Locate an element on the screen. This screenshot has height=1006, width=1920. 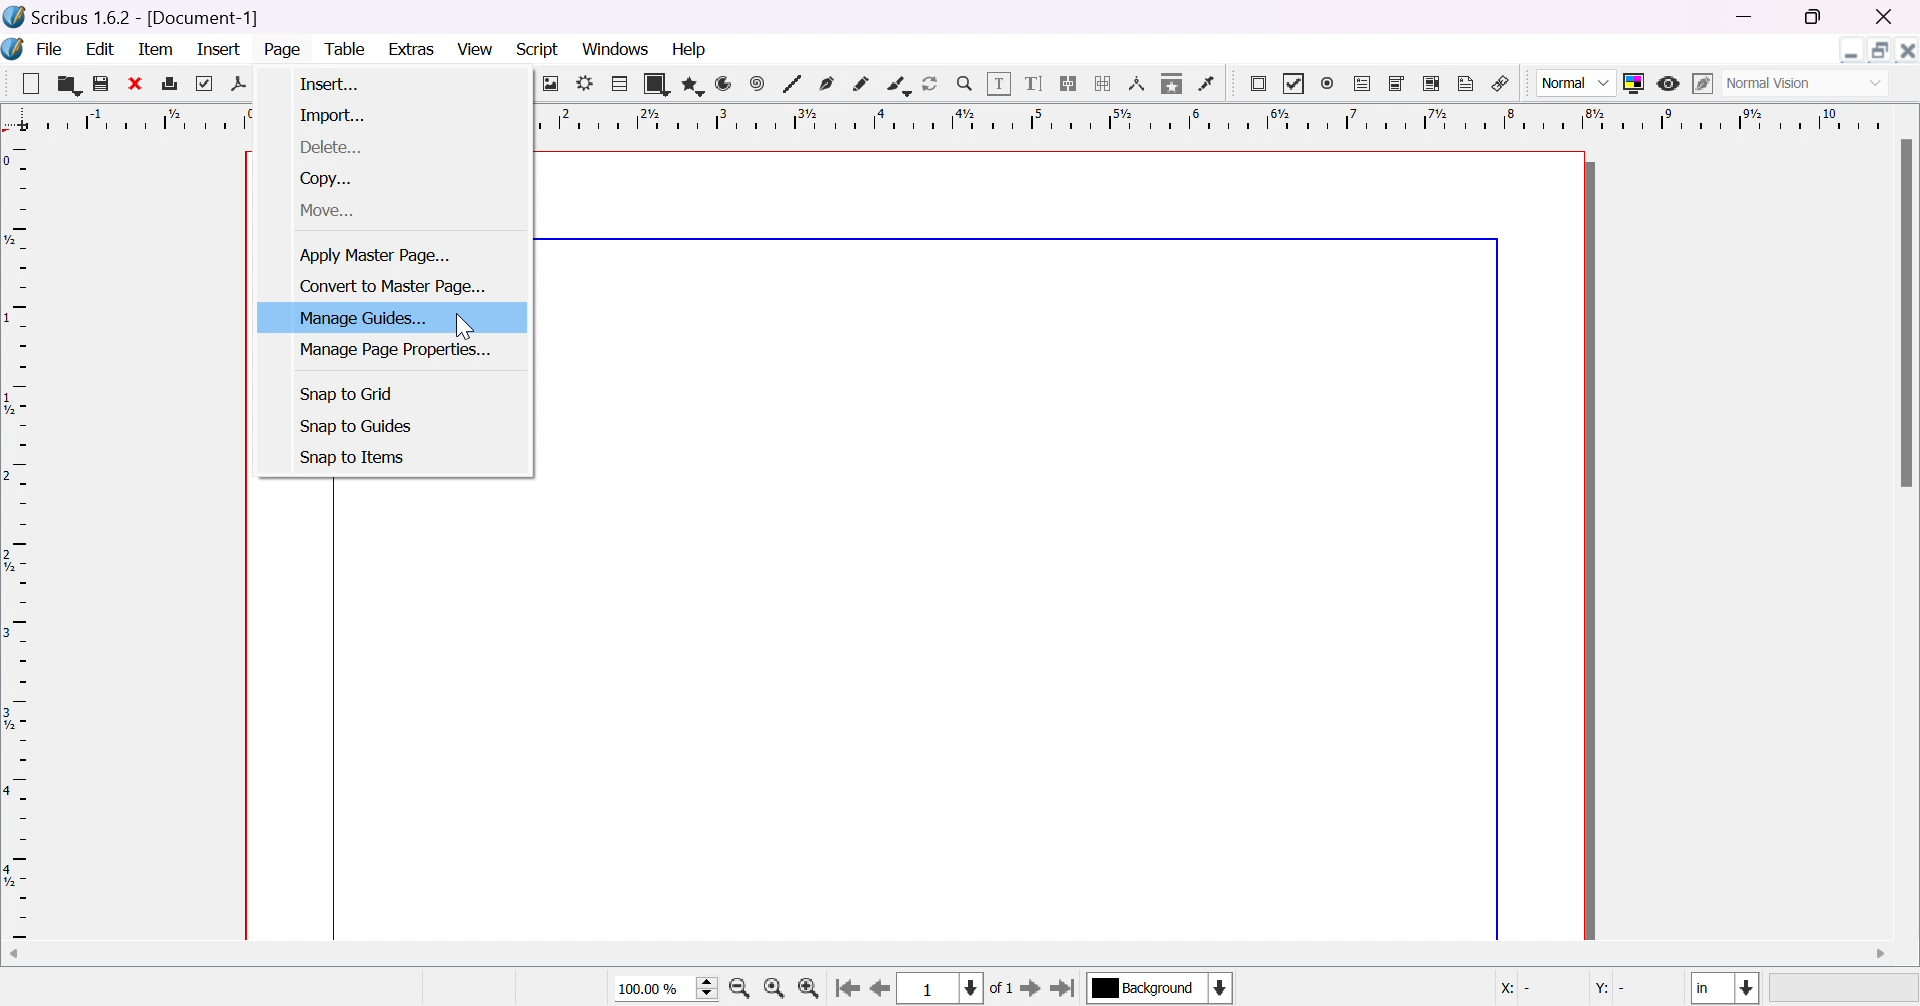
image frame is located at coordinates (555, 85).